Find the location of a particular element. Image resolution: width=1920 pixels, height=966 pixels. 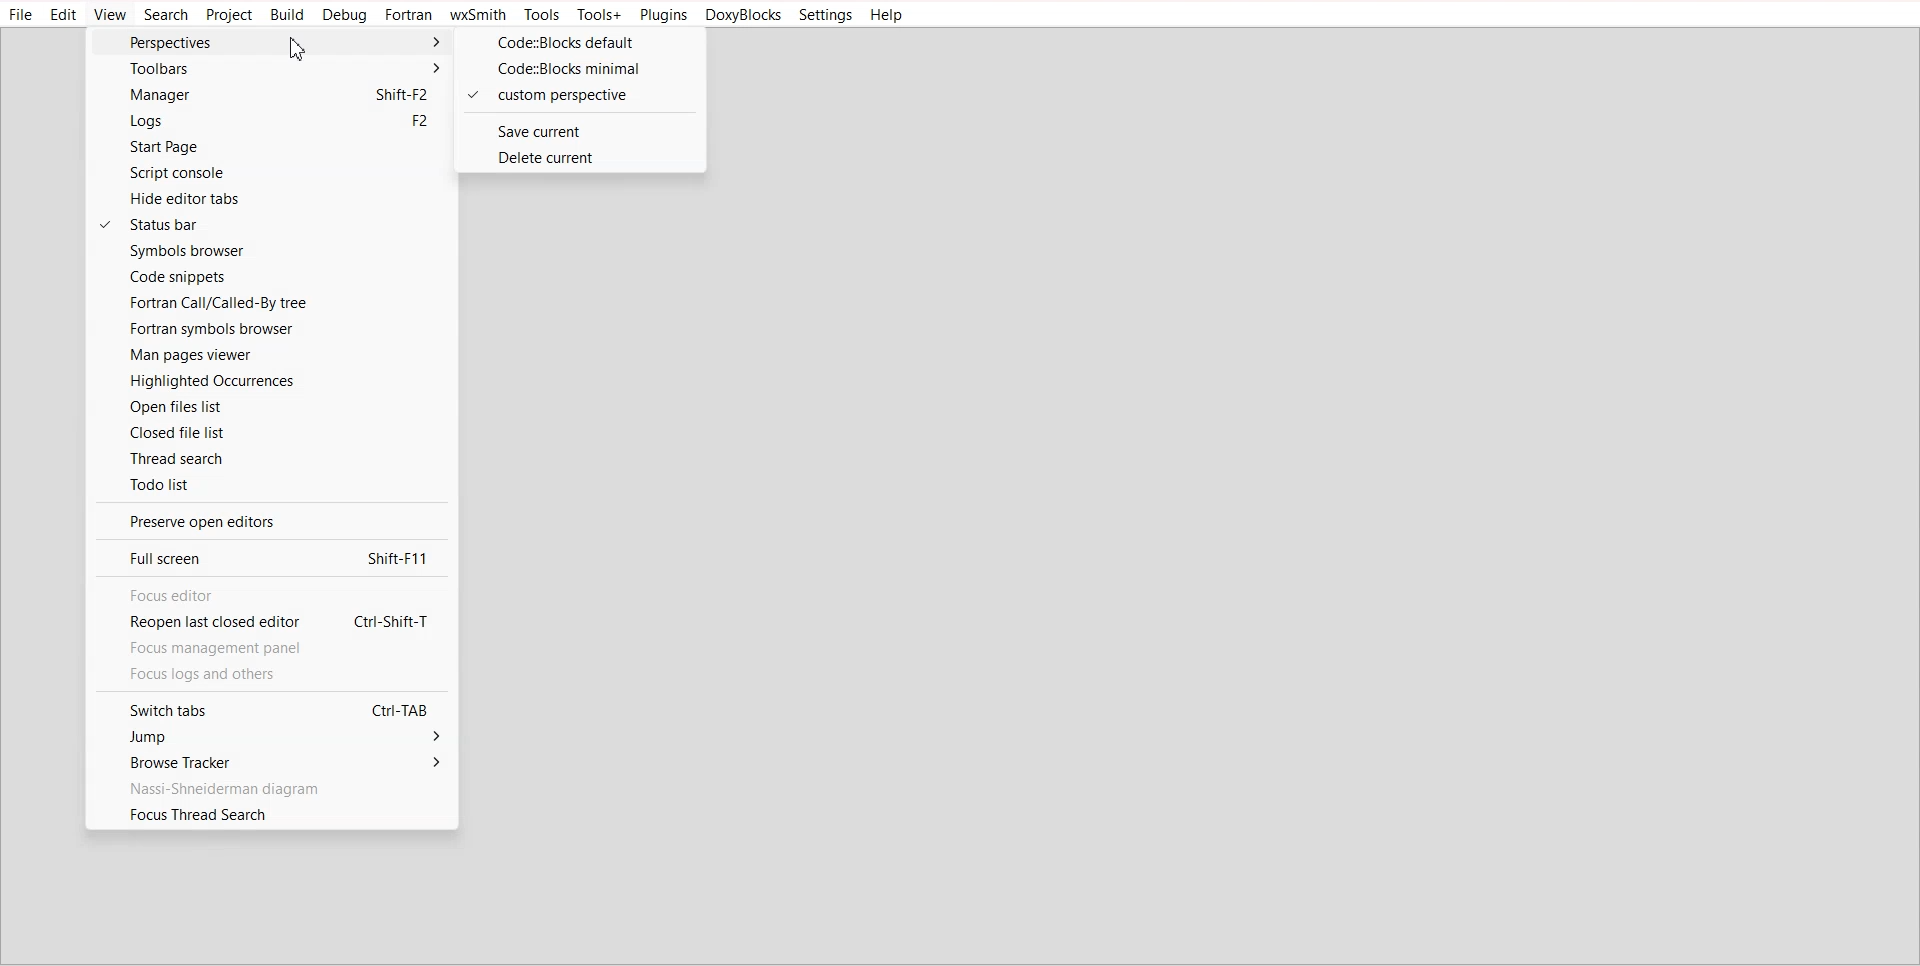

Custom perspective is located at coordinates (578, 96).